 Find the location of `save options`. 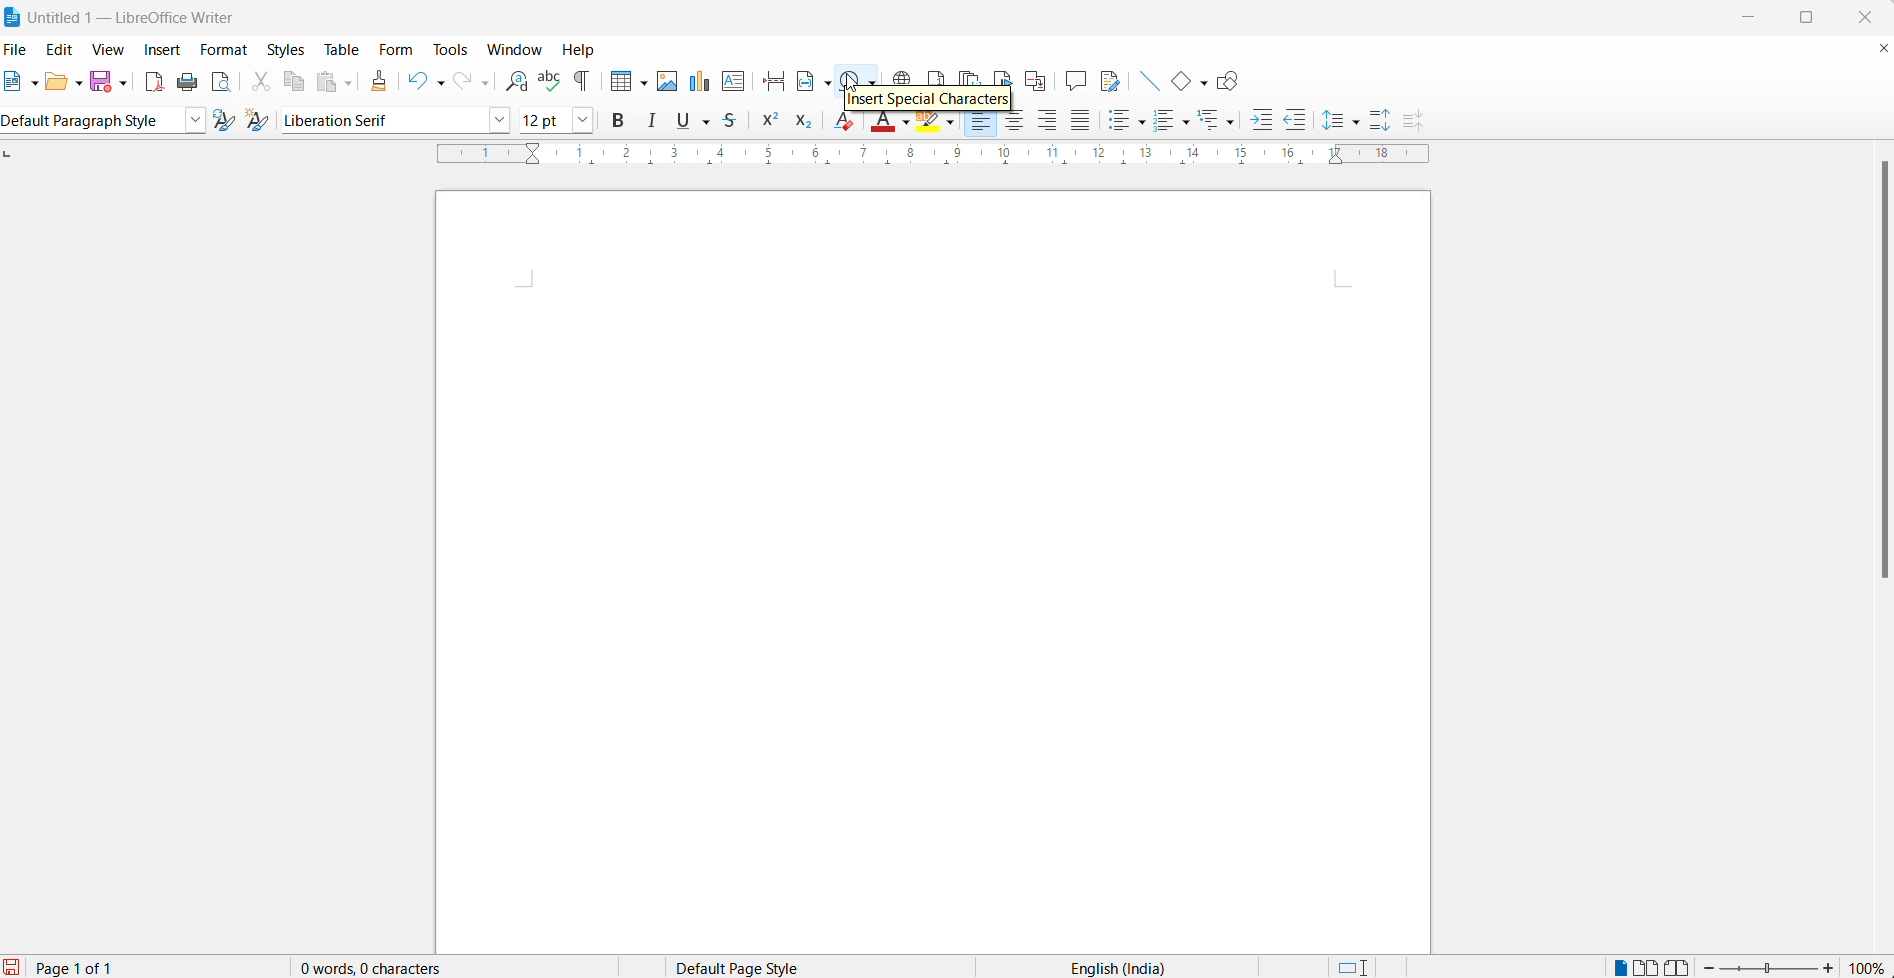

save options is located at coordinates (124, 81).